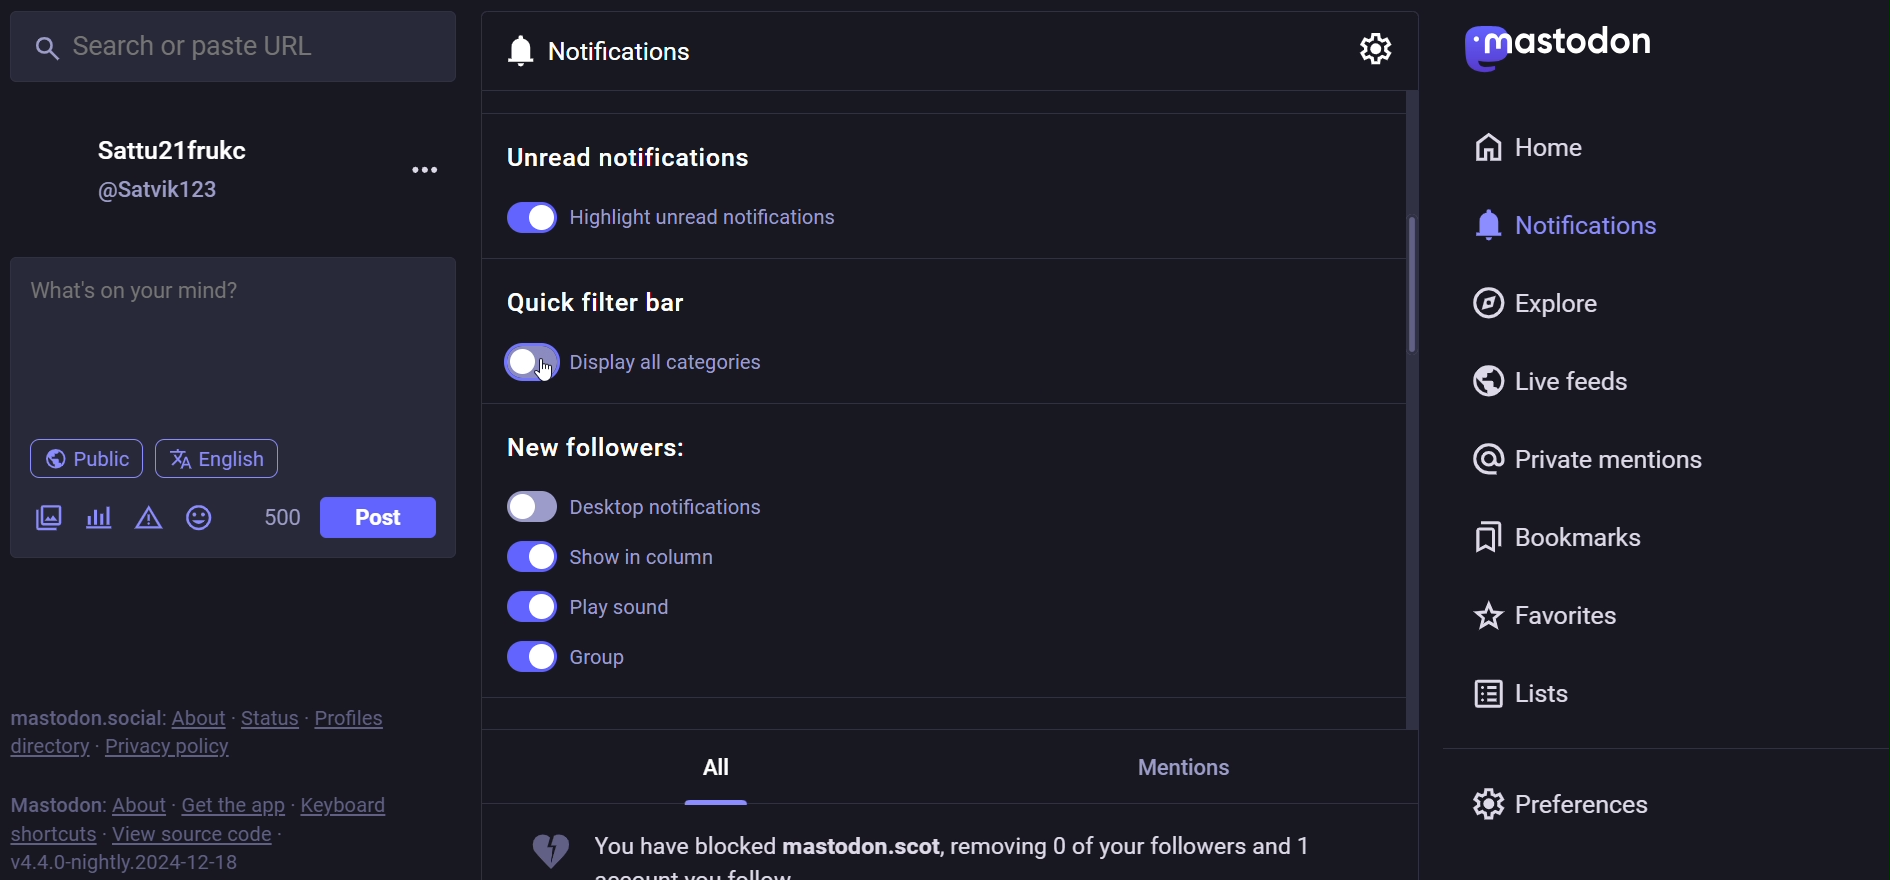 The width and height of the screenshot is (1890, 880). Describe the element at coordinates (235, 336) in the screenshot. I see `What's on your mind?` at that location.